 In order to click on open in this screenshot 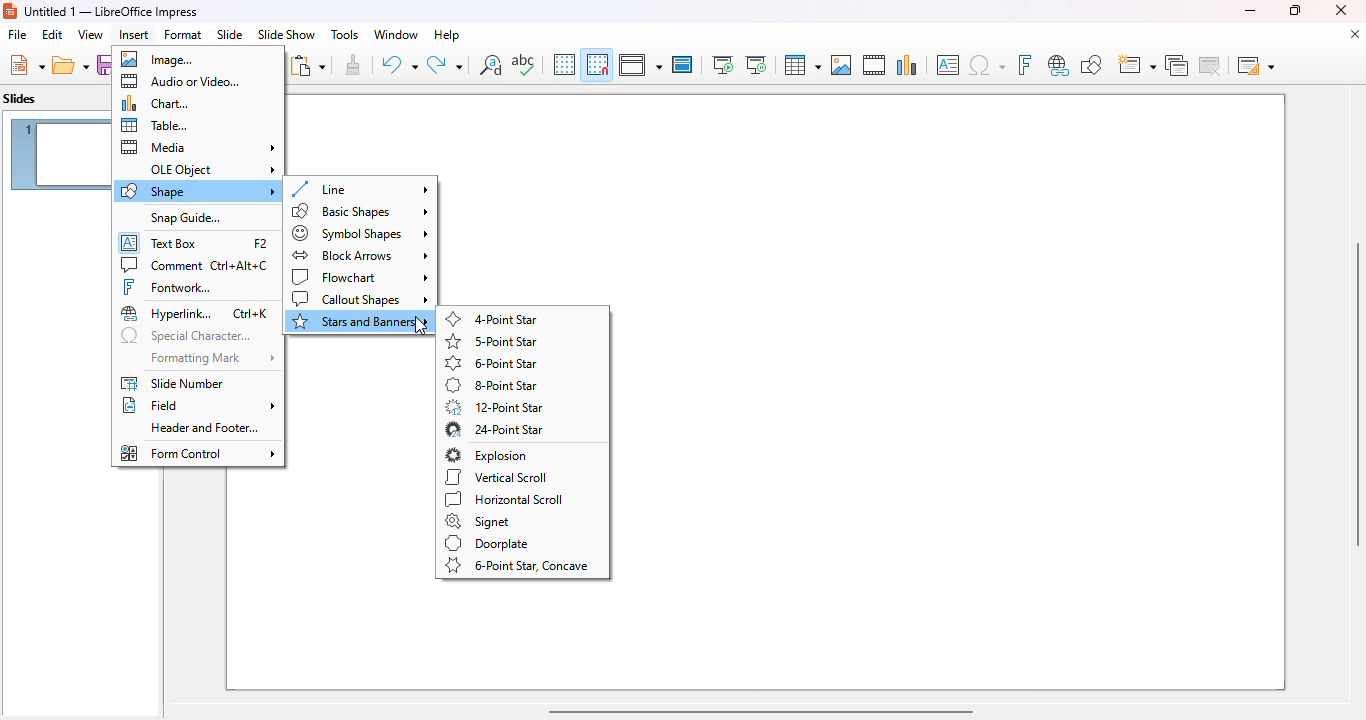, I will do `click(71, 66)`.